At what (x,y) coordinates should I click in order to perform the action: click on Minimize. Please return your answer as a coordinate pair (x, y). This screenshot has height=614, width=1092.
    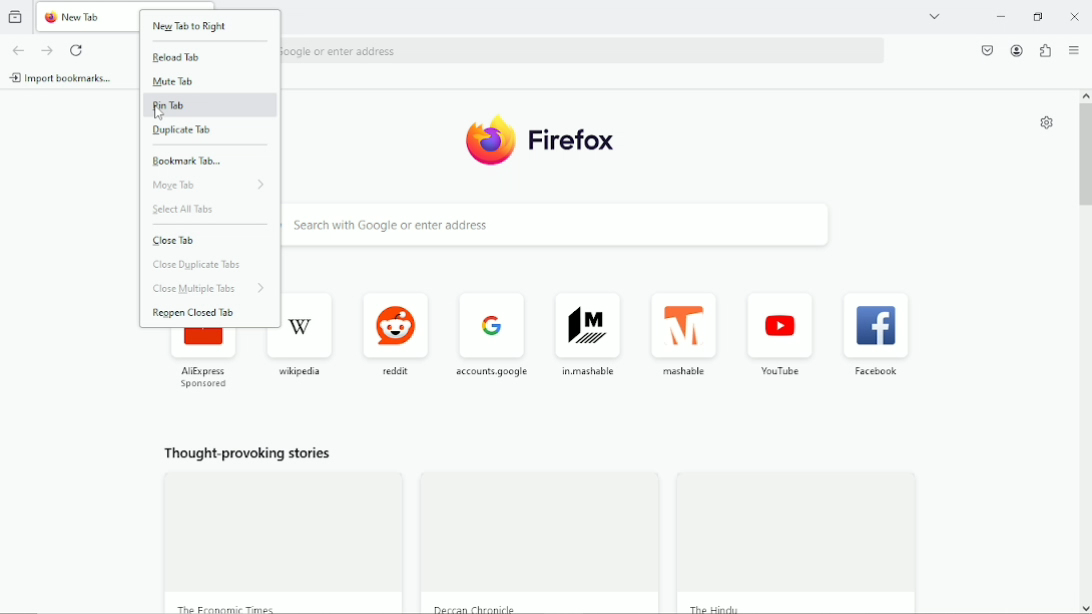
    Looking at the image, I should click on (1002, 16).